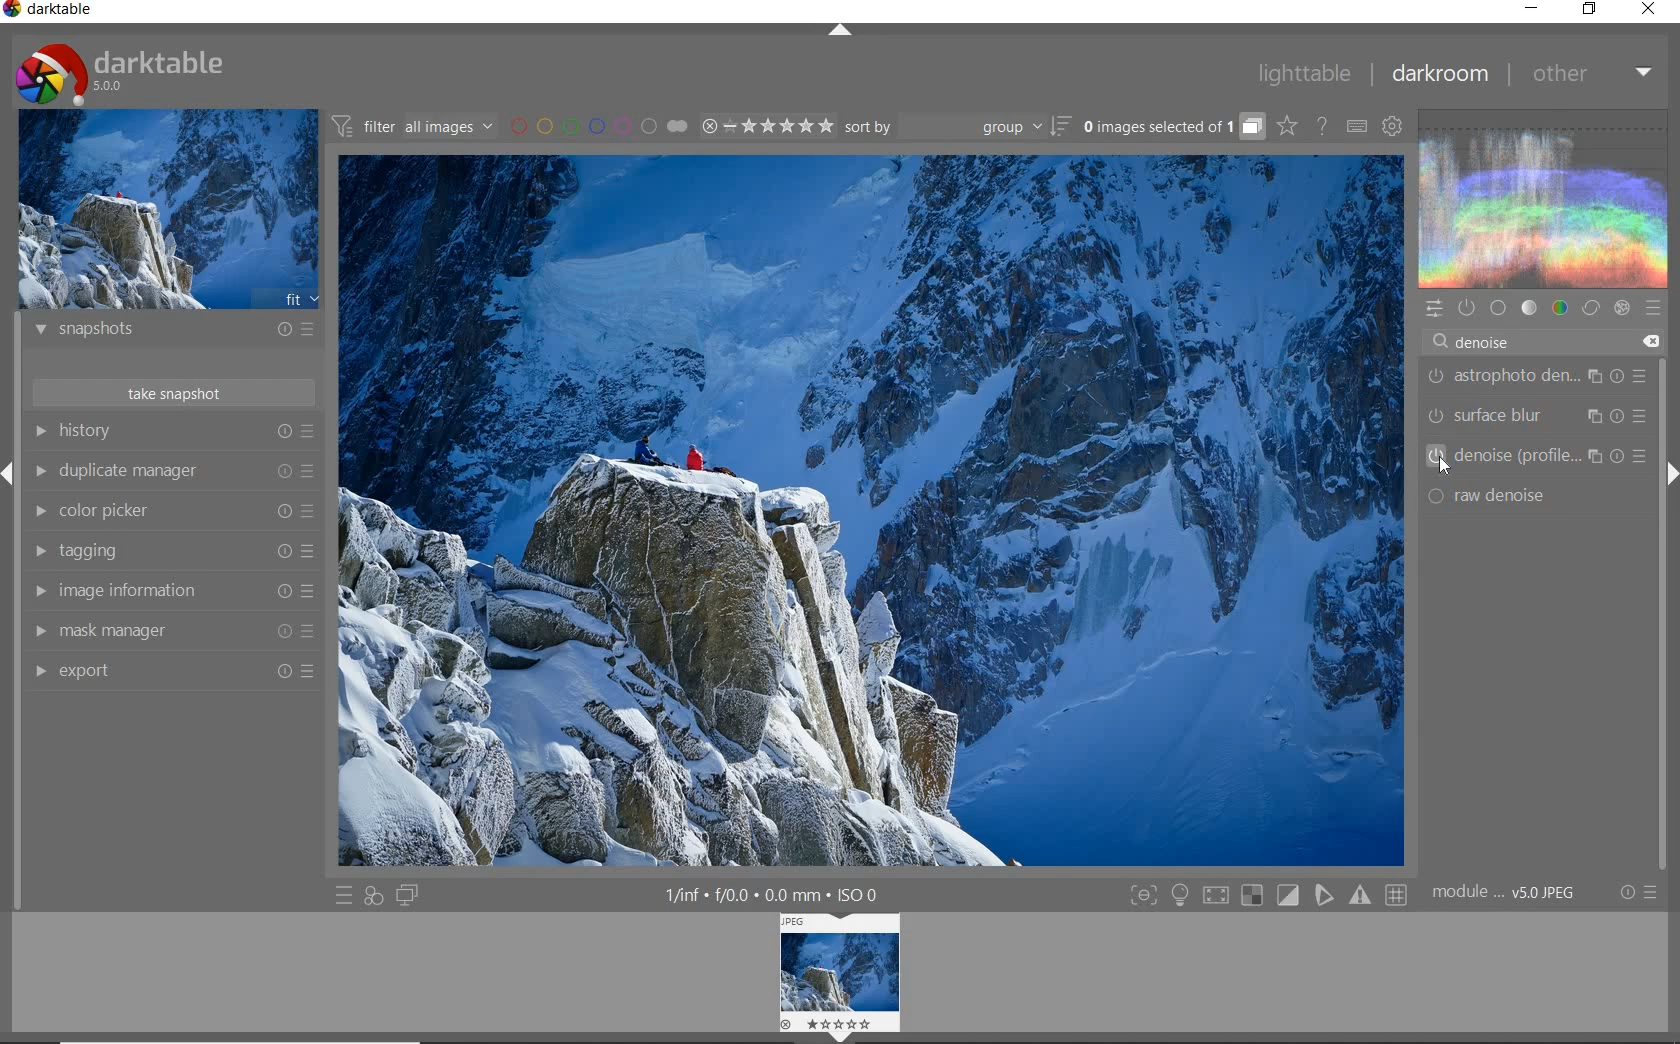 The width and height of the screenshot is (1680, 1044). Describe the element at coordinates (1545, 197) in the screenshot. I see `waveform` at that location.